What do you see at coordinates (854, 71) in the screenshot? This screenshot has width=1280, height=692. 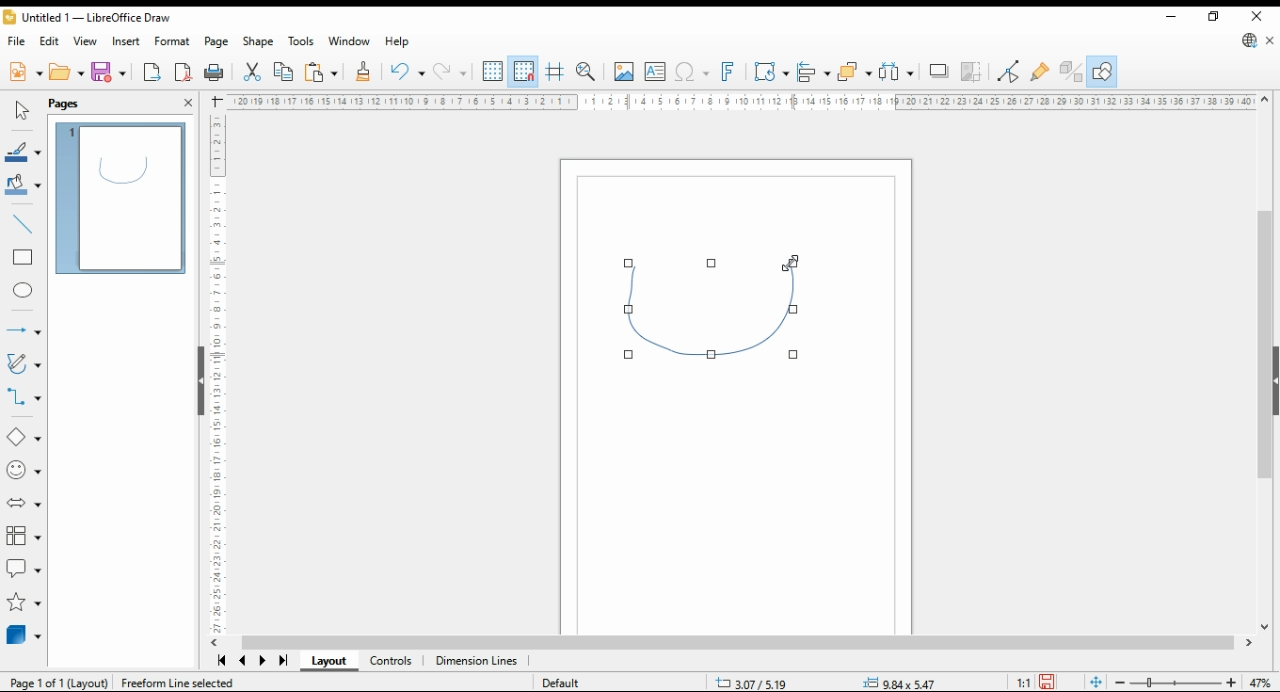 I see `arrange` at bounding box center [854, 71].